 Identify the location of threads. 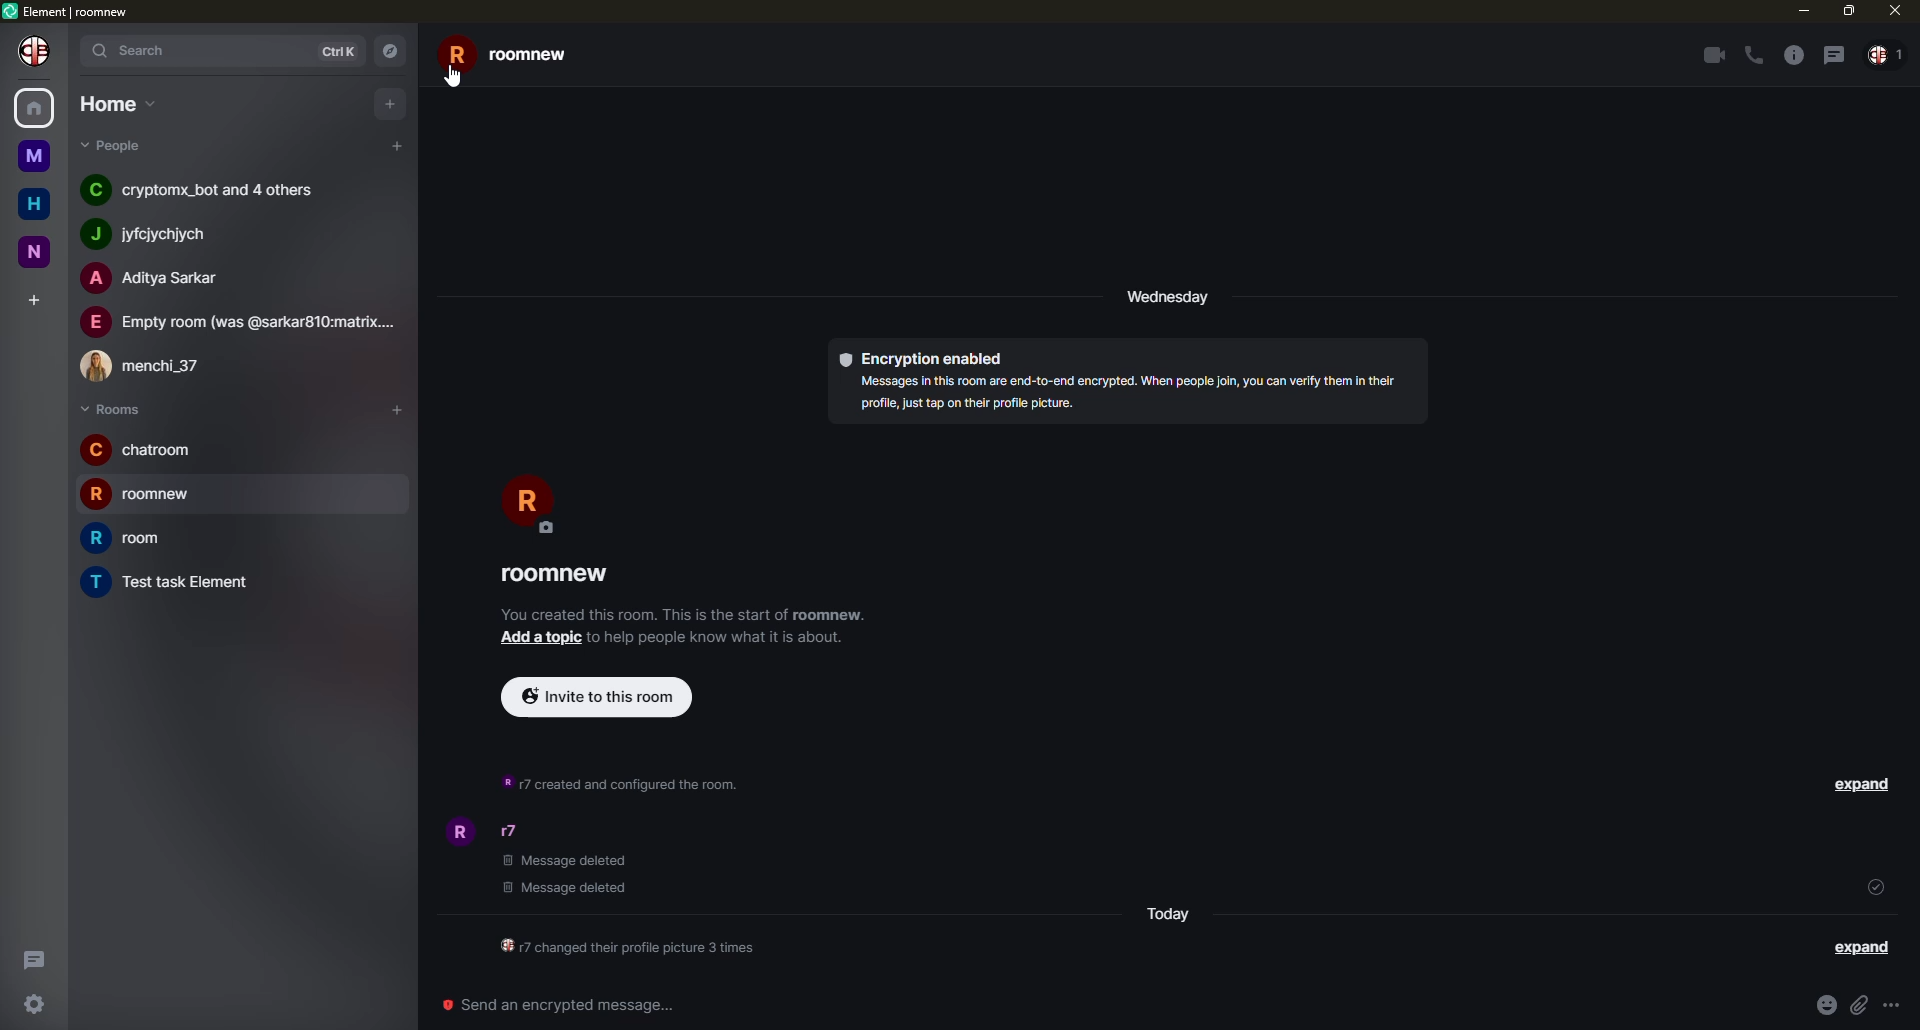
(36, 956).